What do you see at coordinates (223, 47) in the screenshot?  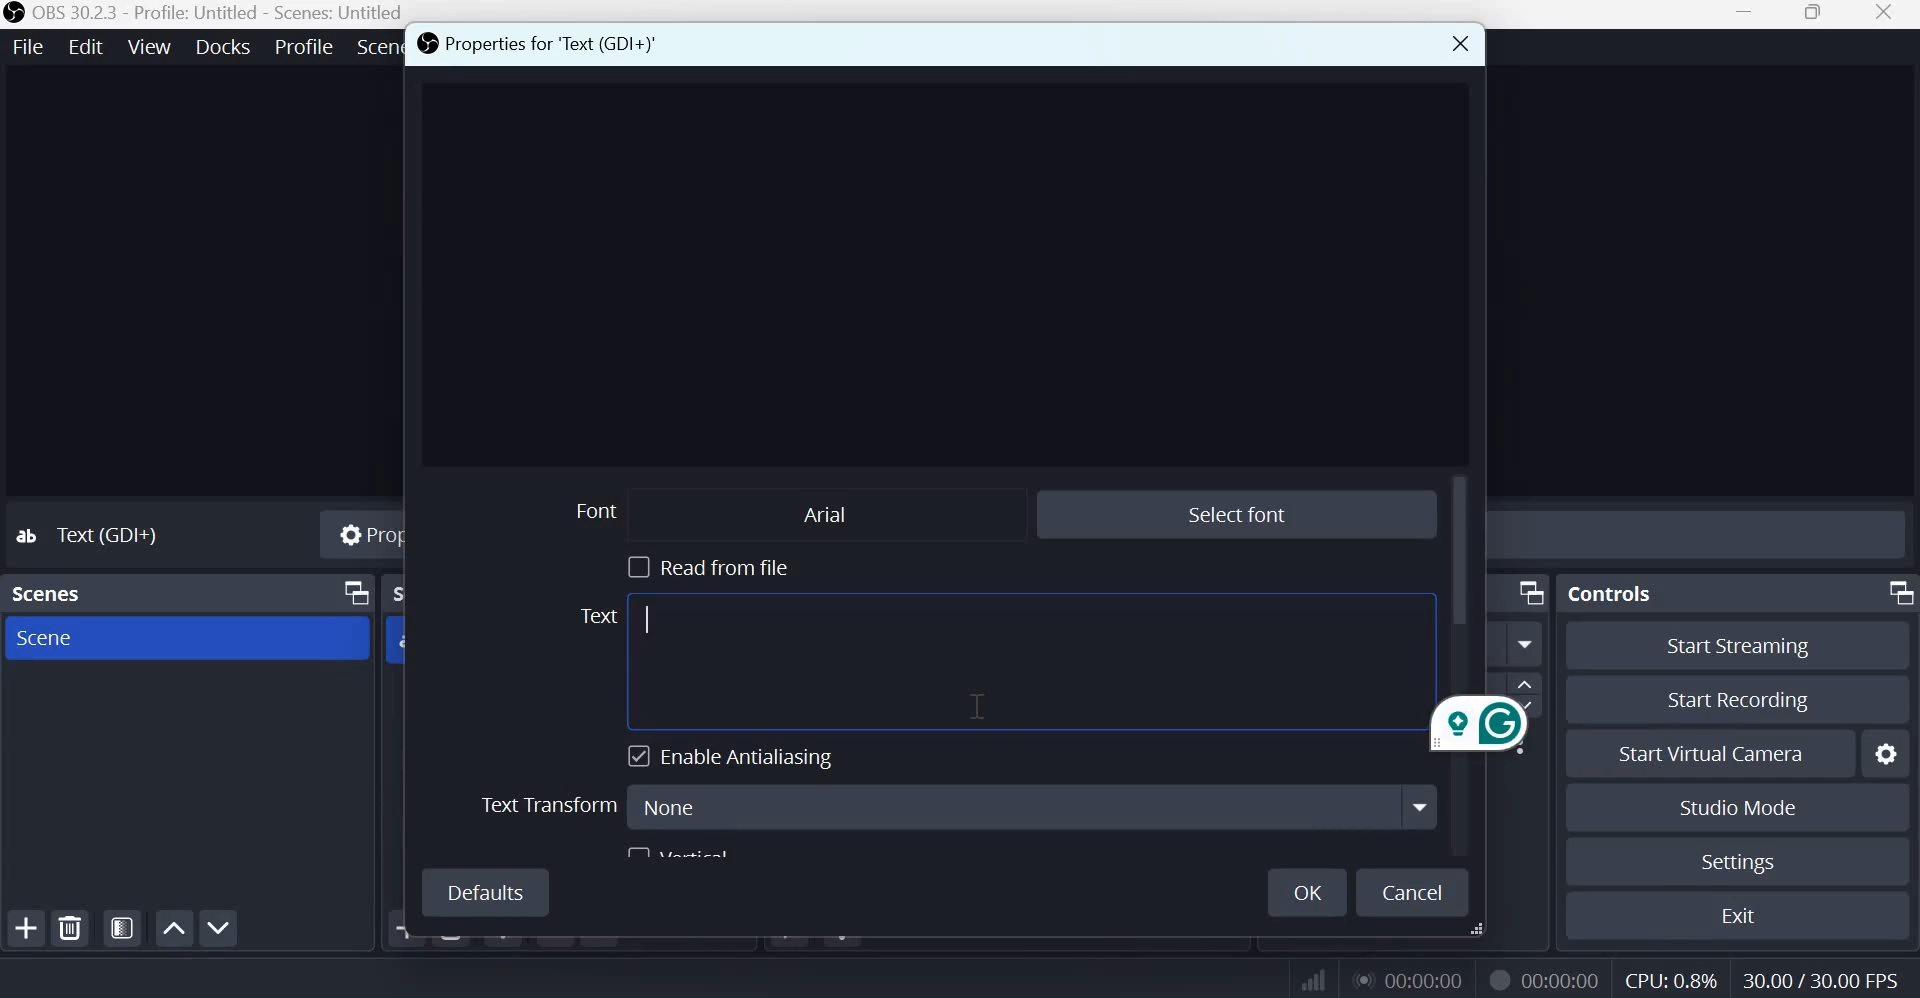 I see `Docks` at bounding box center [223, 47].